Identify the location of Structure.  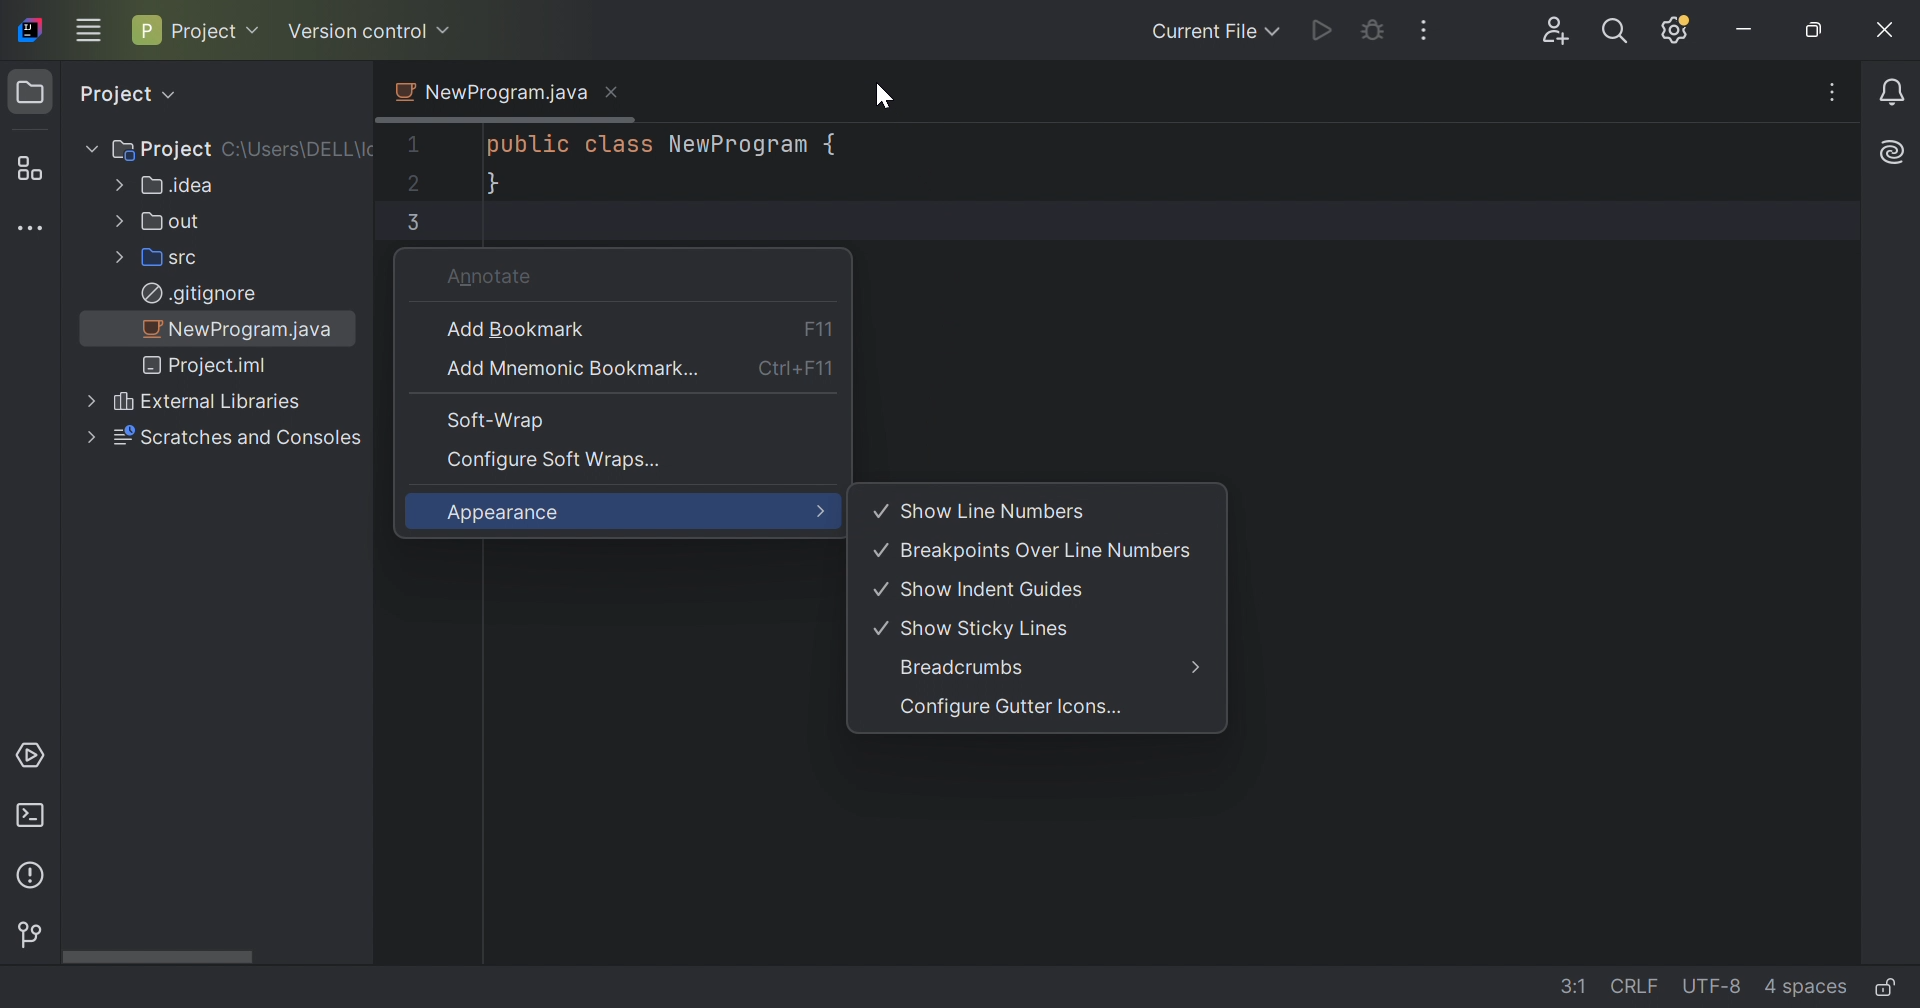
(28, 167).